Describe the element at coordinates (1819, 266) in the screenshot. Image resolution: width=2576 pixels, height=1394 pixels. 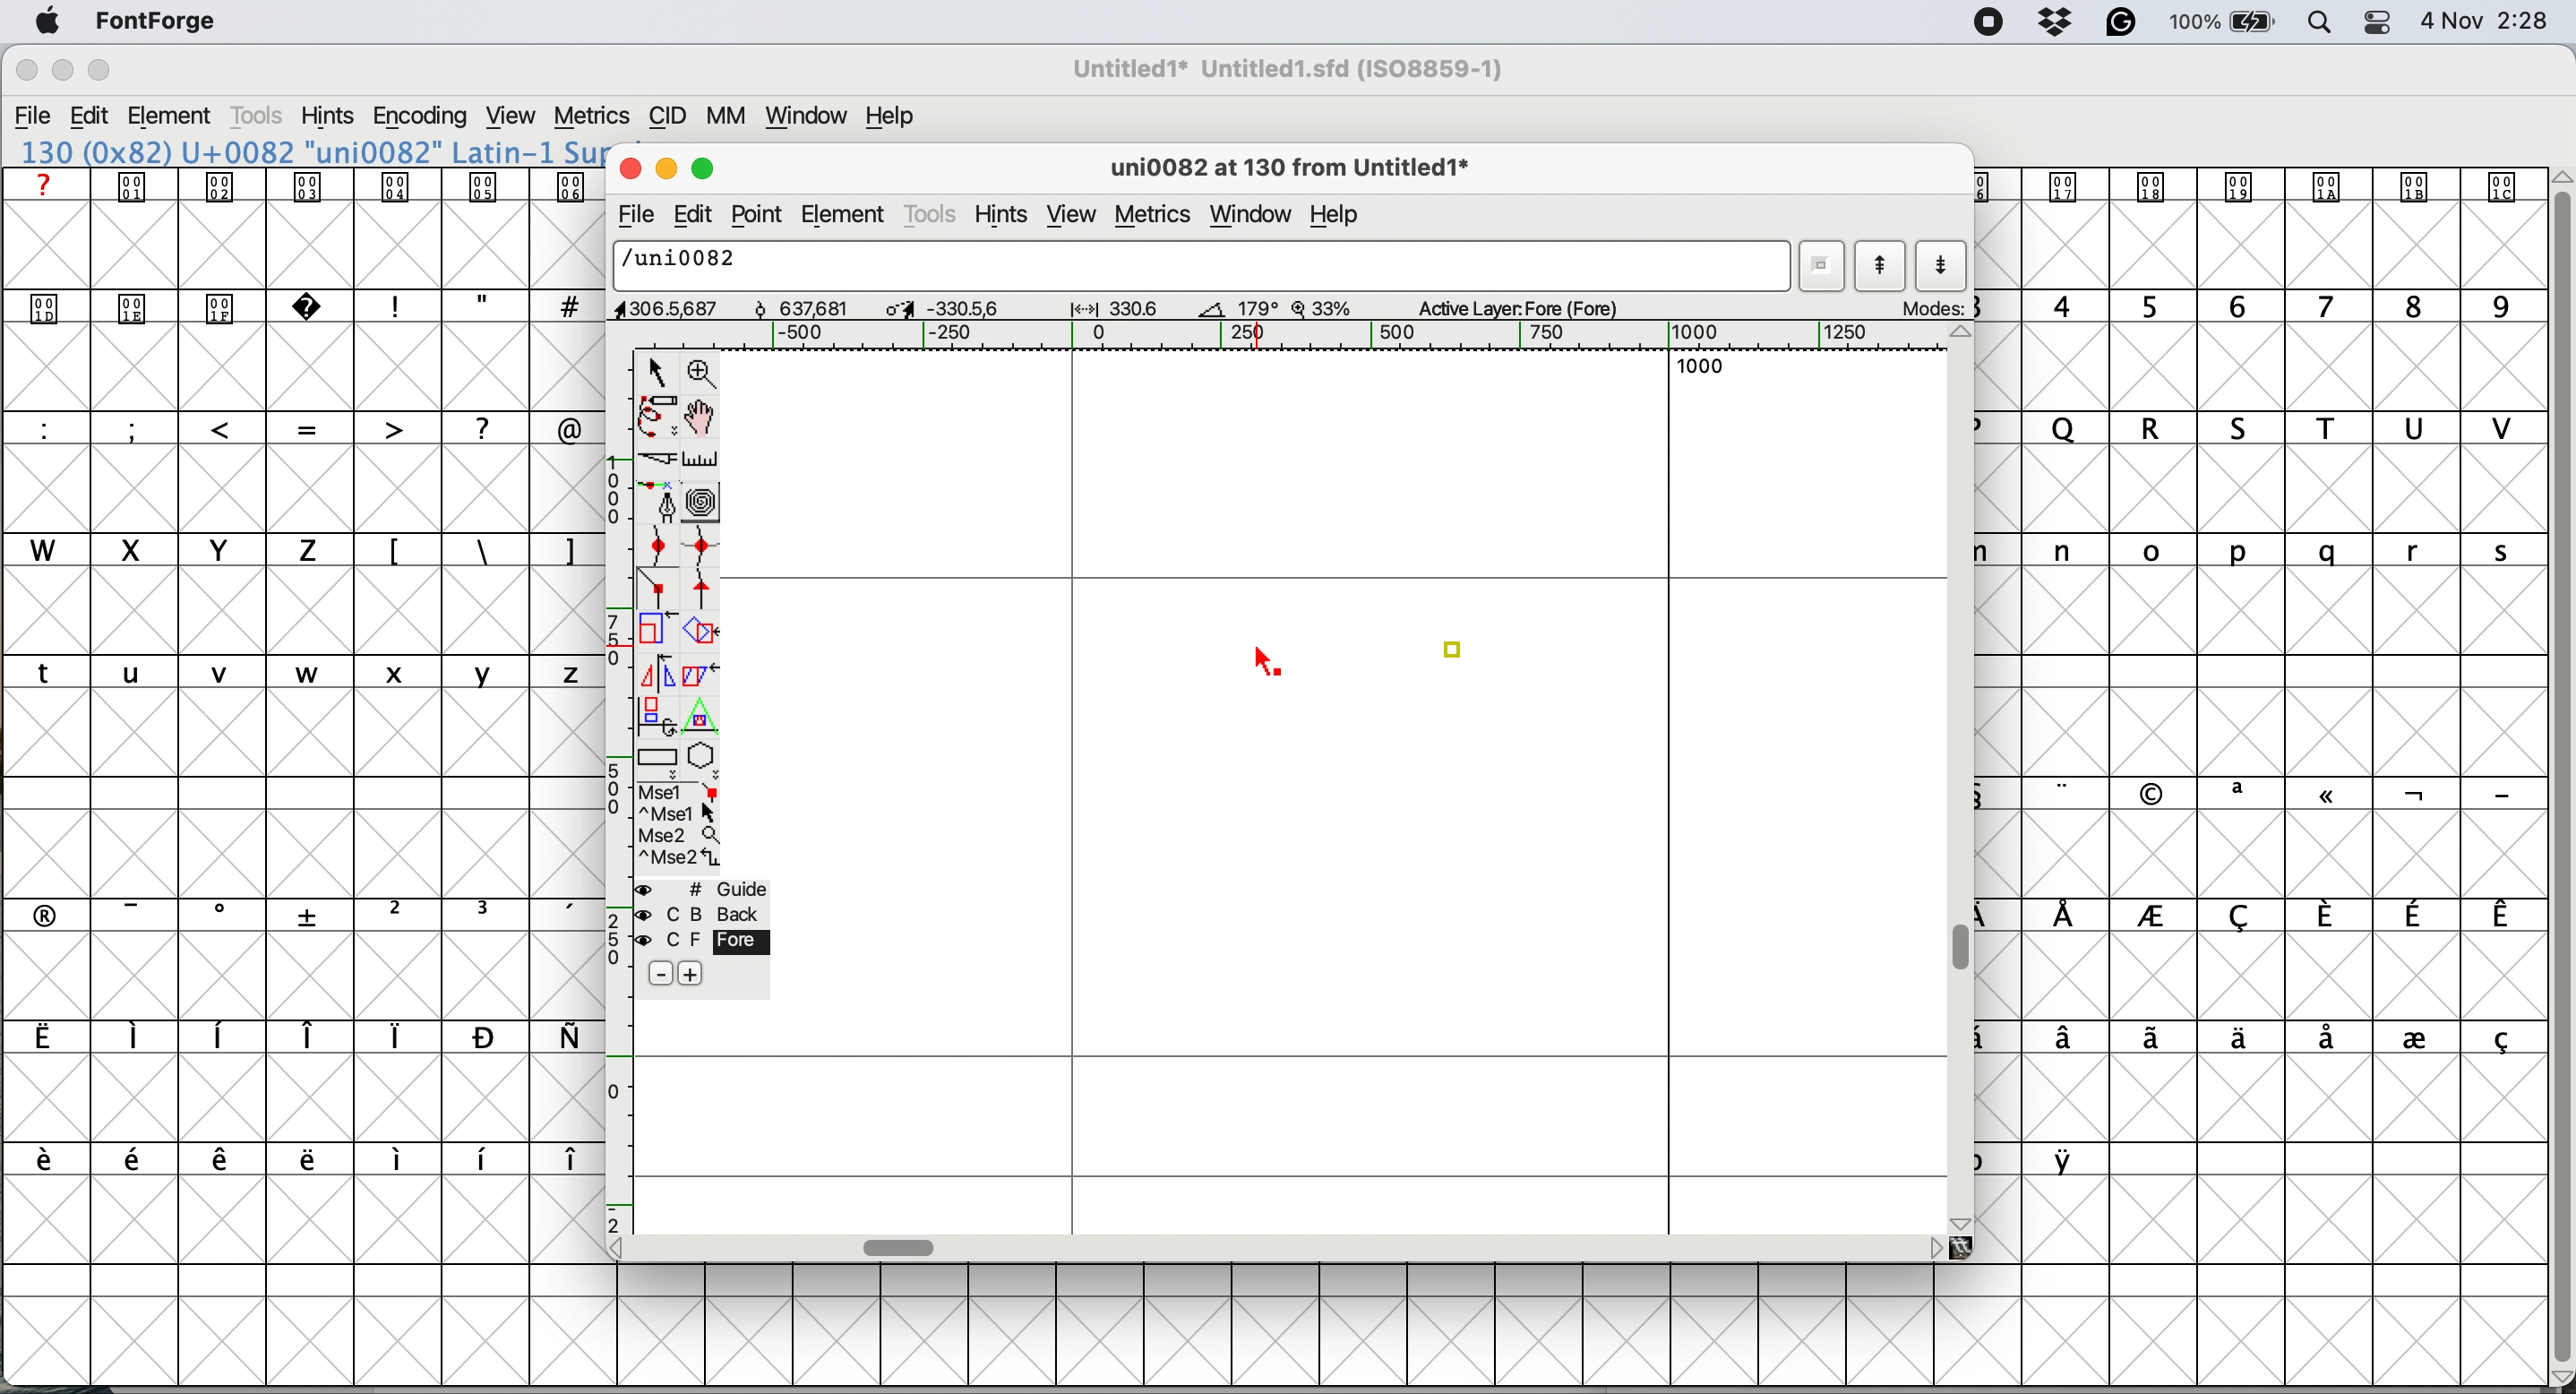
I see `current word list` at that location.